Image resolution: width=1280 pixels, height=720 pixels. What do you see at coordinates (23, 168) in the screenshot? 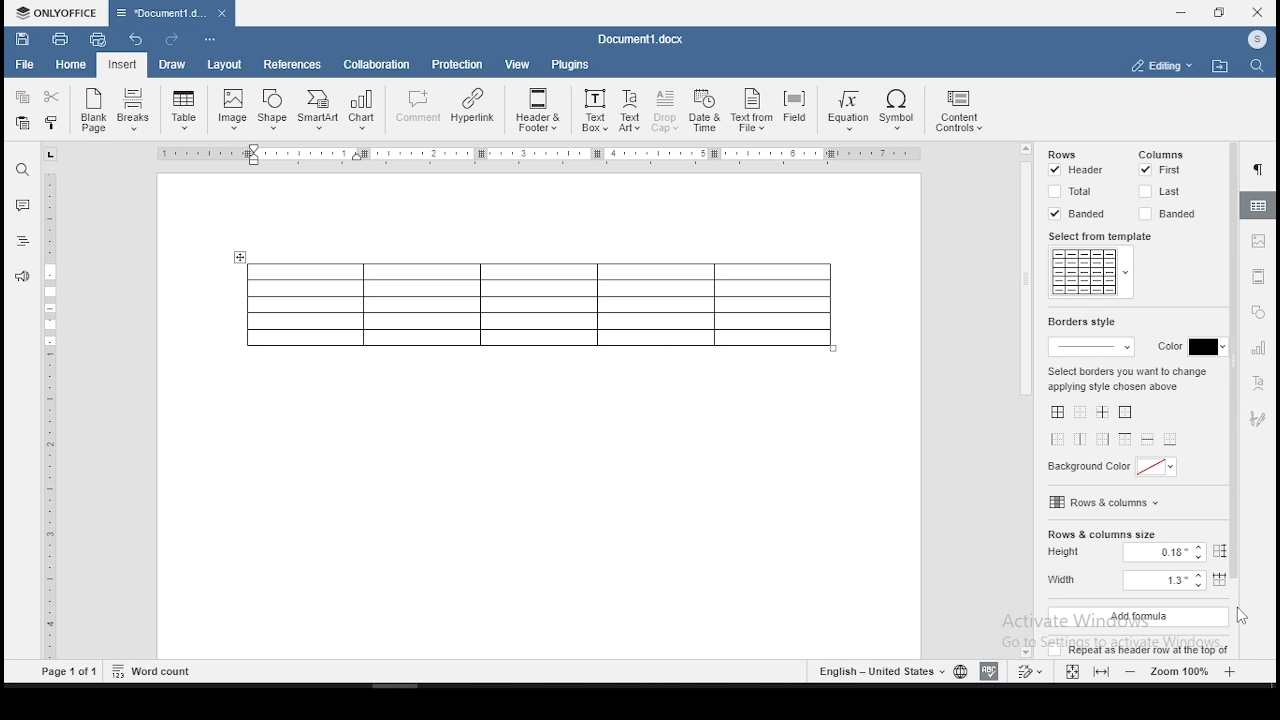
I see `find` at bounding box center [23, 168].